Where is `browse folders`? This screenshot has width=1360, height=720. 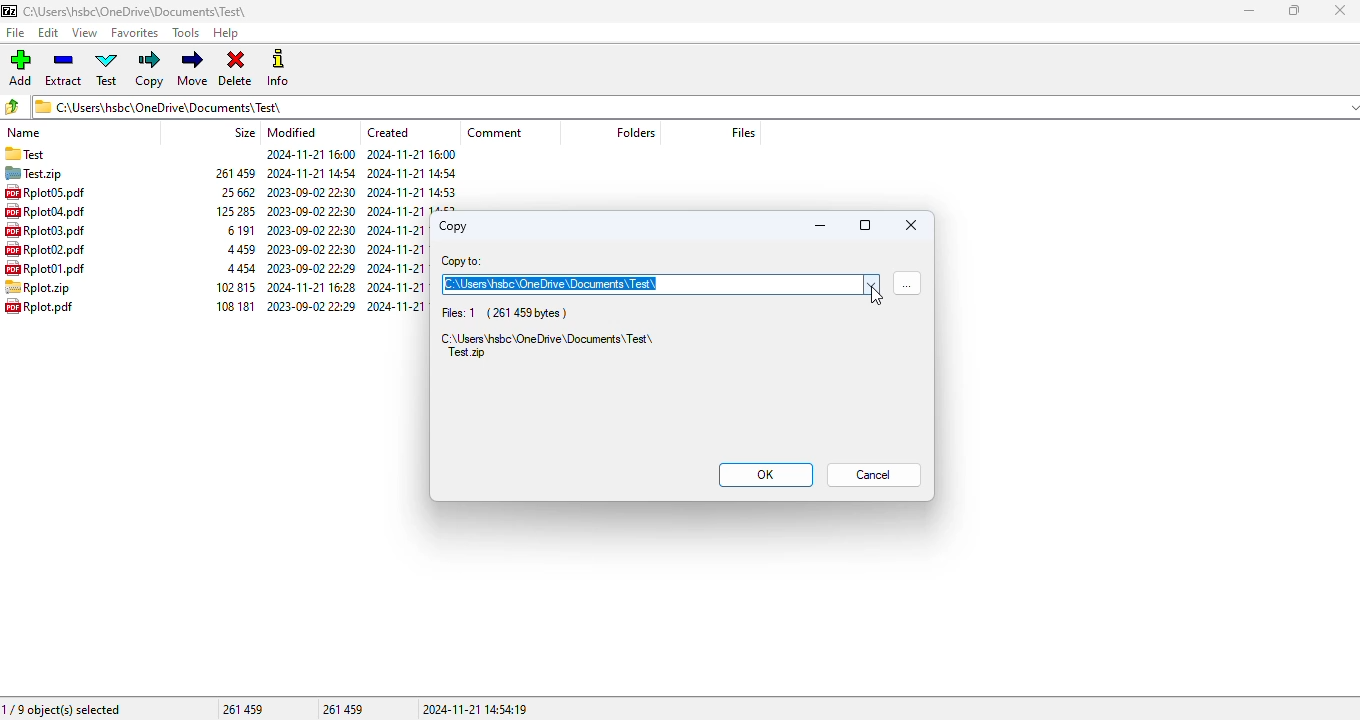
browse folders is located at coordinates (12, 106).